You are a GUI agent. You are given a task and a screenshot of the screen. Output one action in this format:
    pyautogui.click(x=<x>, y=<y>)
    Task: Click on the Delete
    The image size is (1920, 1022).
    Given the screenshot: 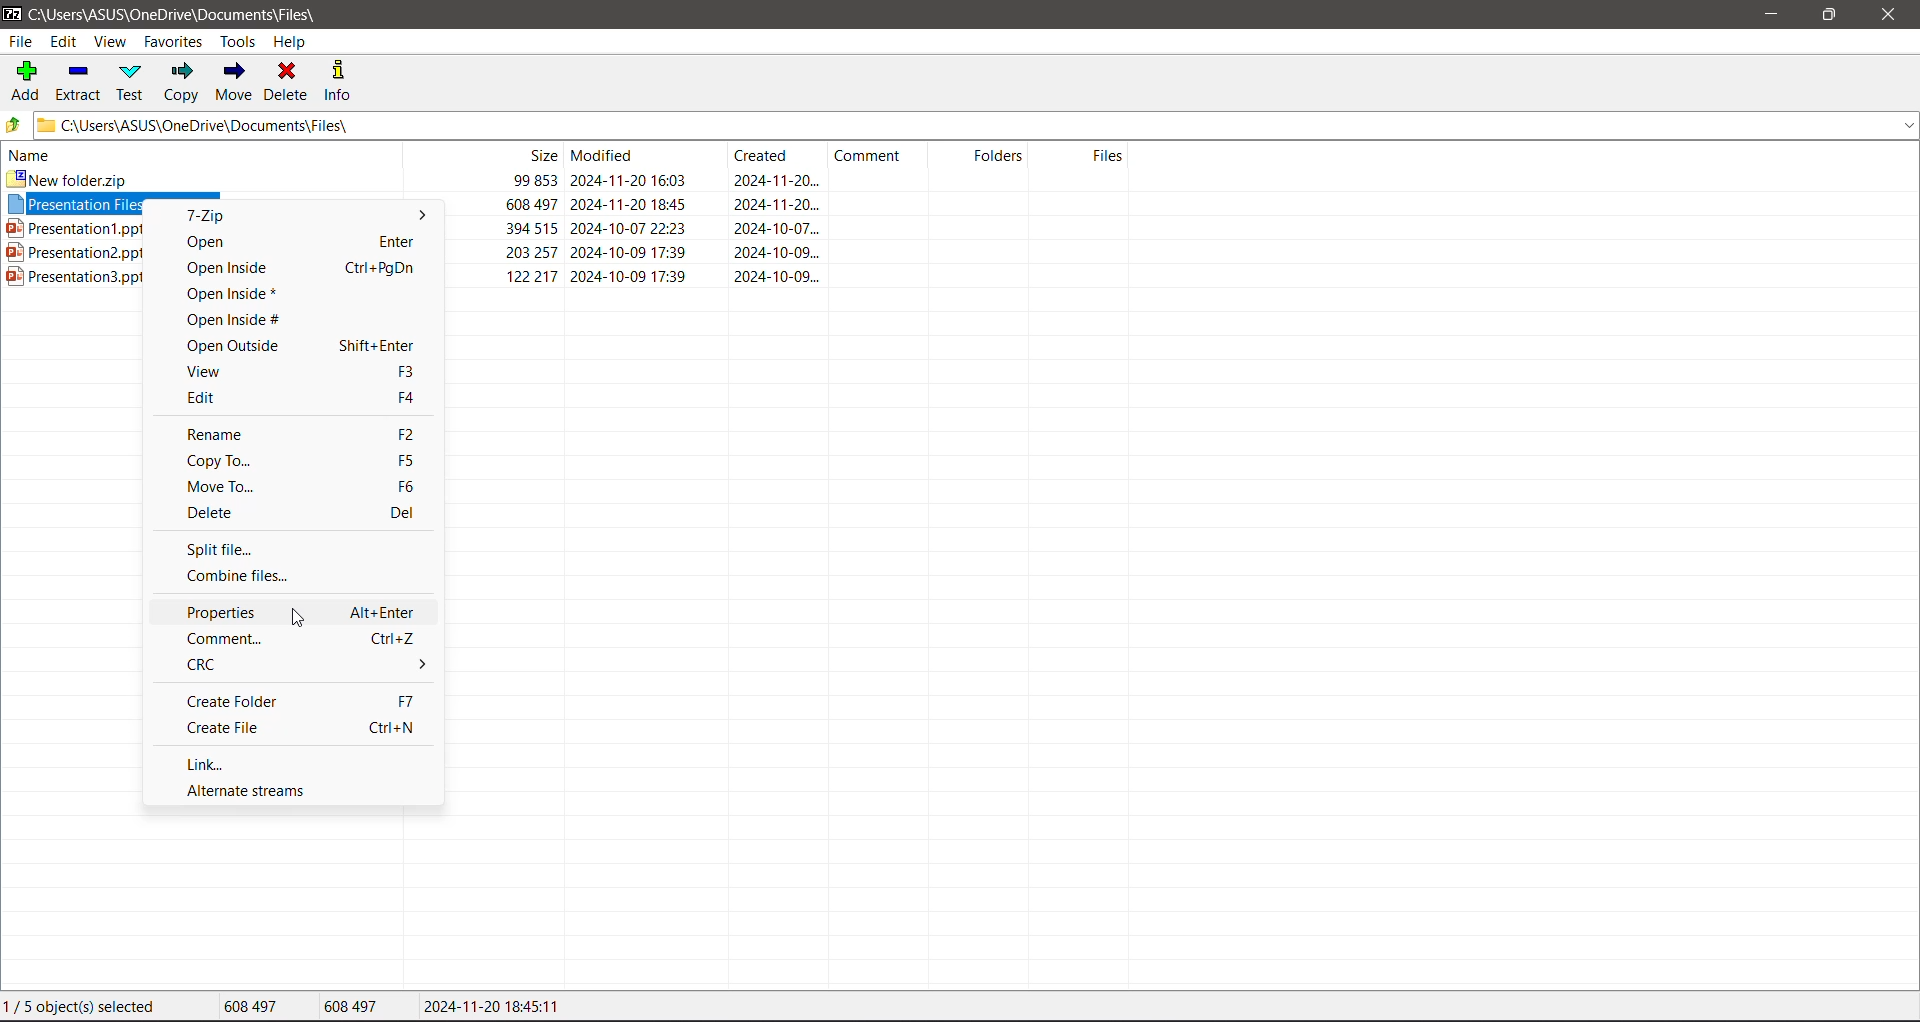 What is the action you would take?
    pyautogui.click(x=289, y=82)
    